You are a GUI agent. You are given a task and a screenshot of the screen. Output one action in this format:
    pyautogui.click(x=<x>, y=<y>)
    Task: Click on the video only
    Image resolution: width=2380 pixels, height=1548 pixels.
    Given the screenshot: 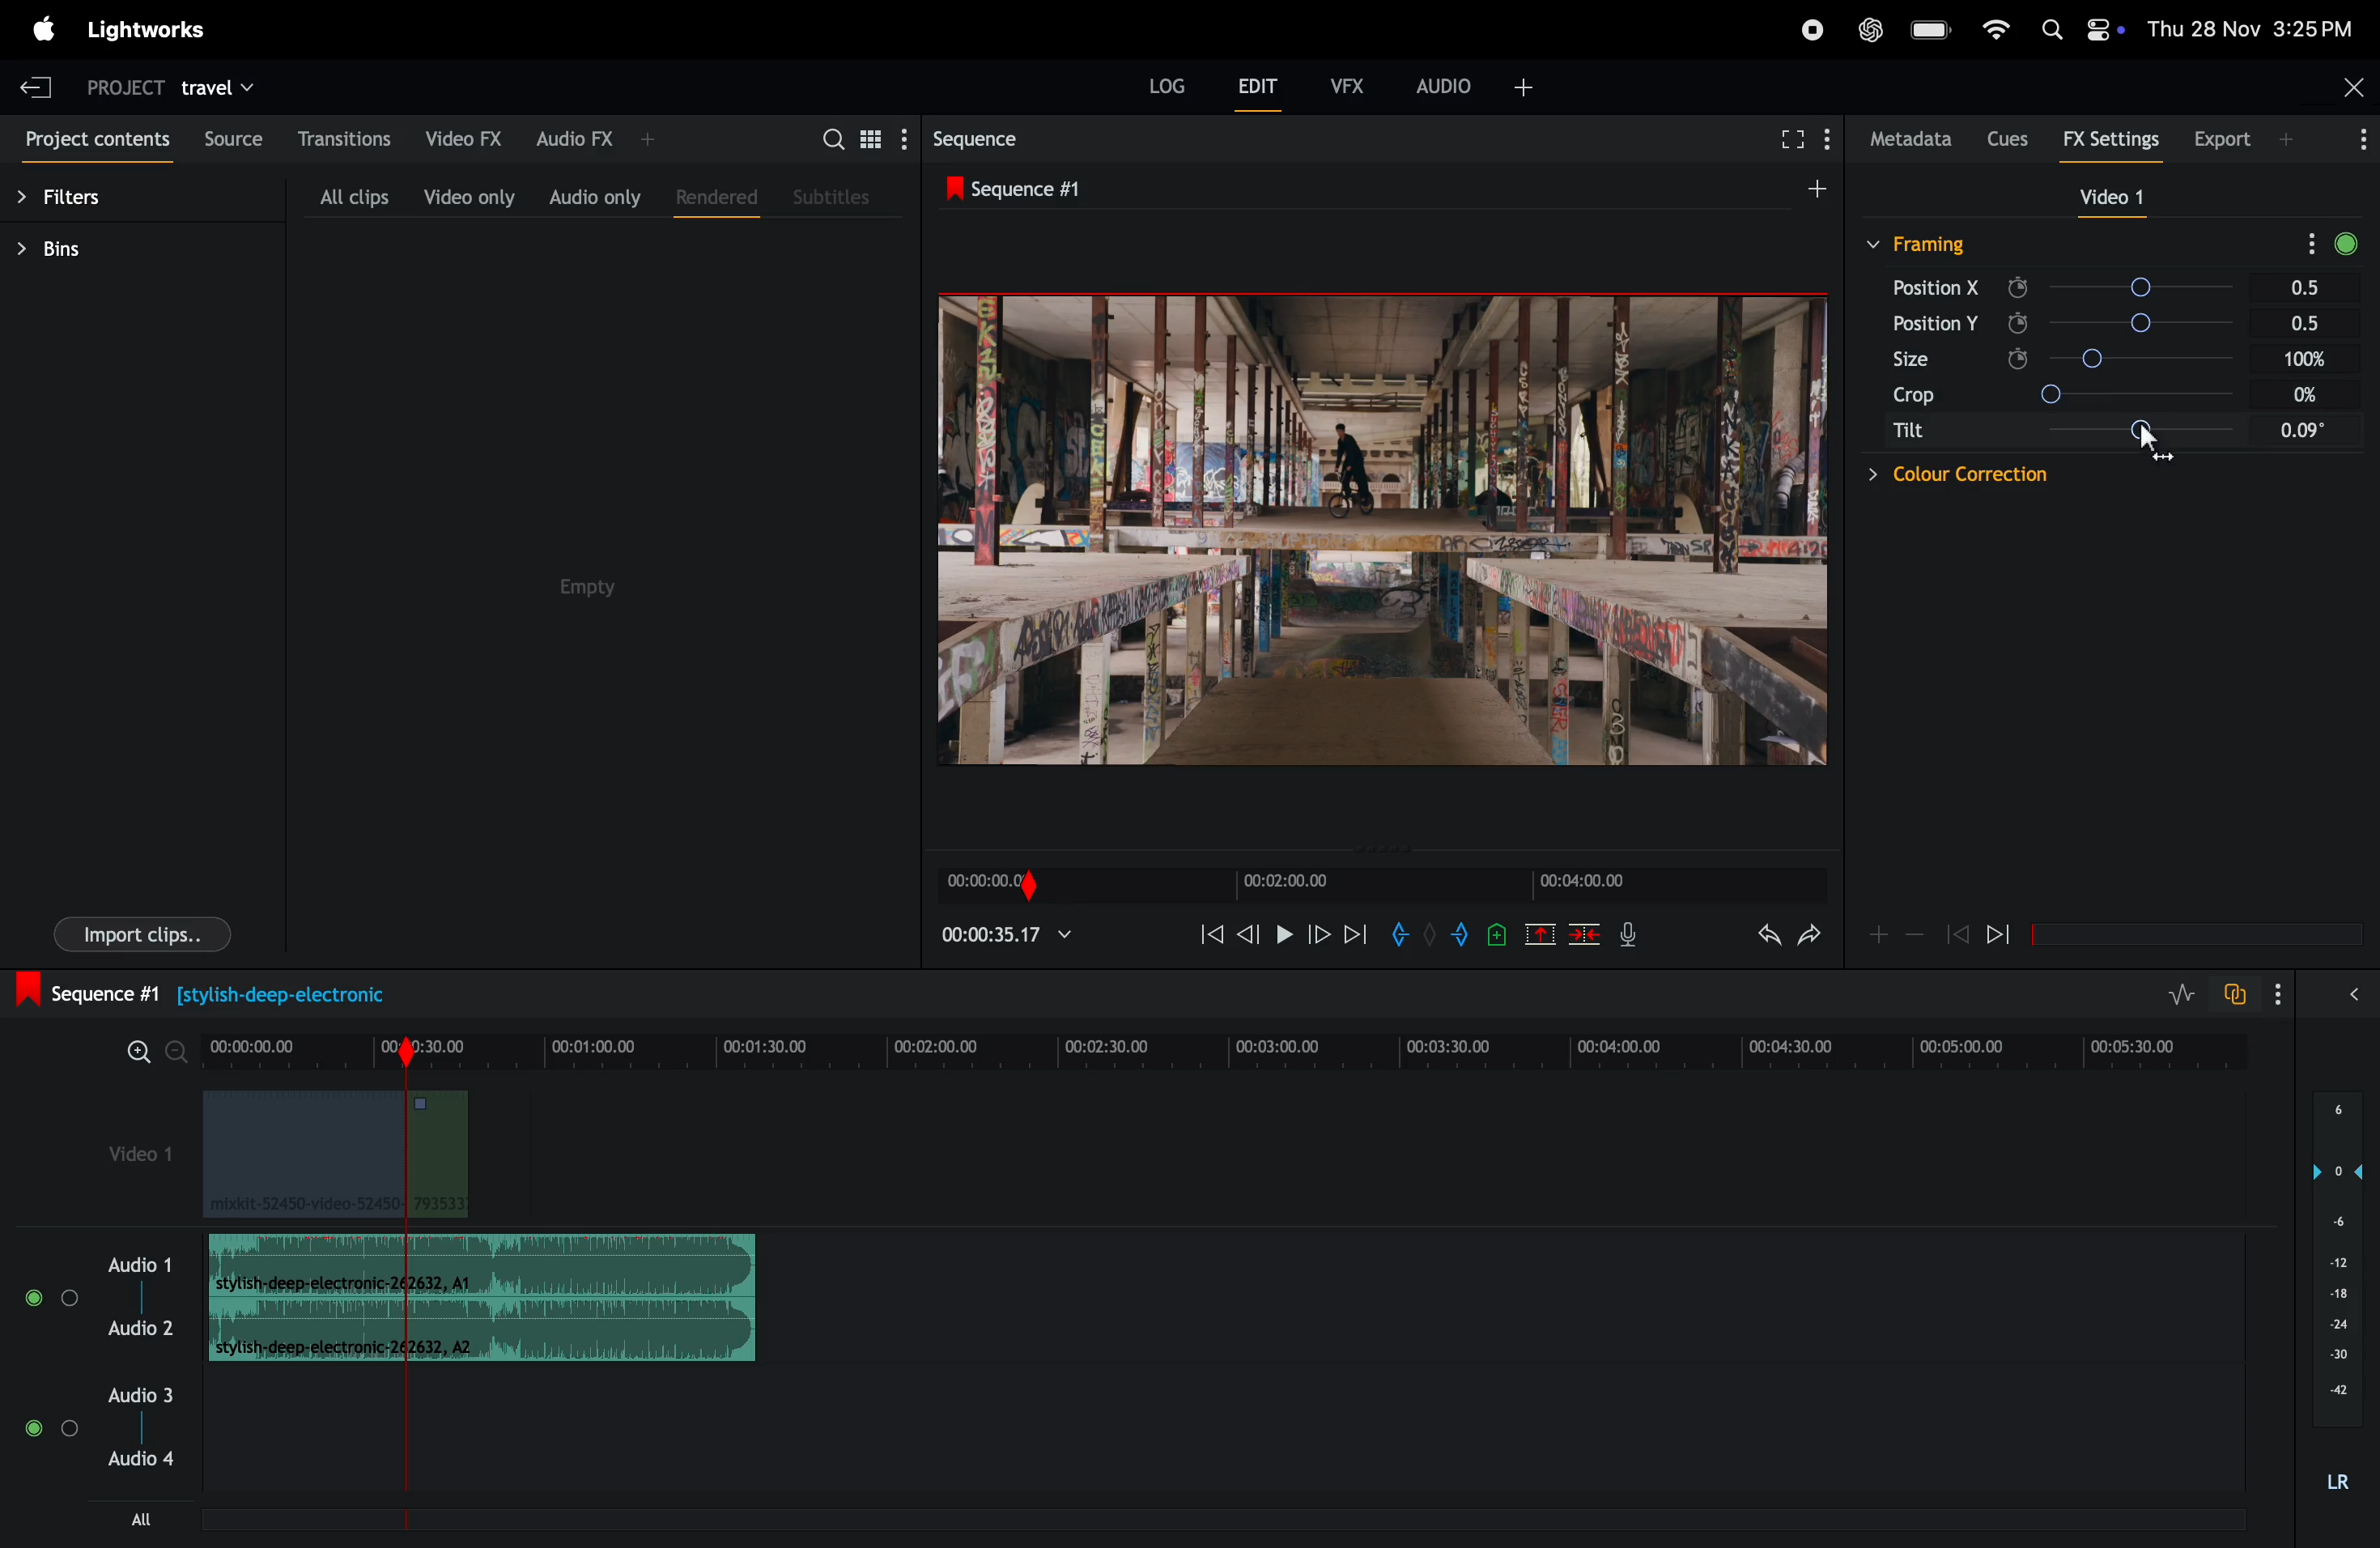 What is the action you would take?
    pyautogui.click(x=466, y=197)
    